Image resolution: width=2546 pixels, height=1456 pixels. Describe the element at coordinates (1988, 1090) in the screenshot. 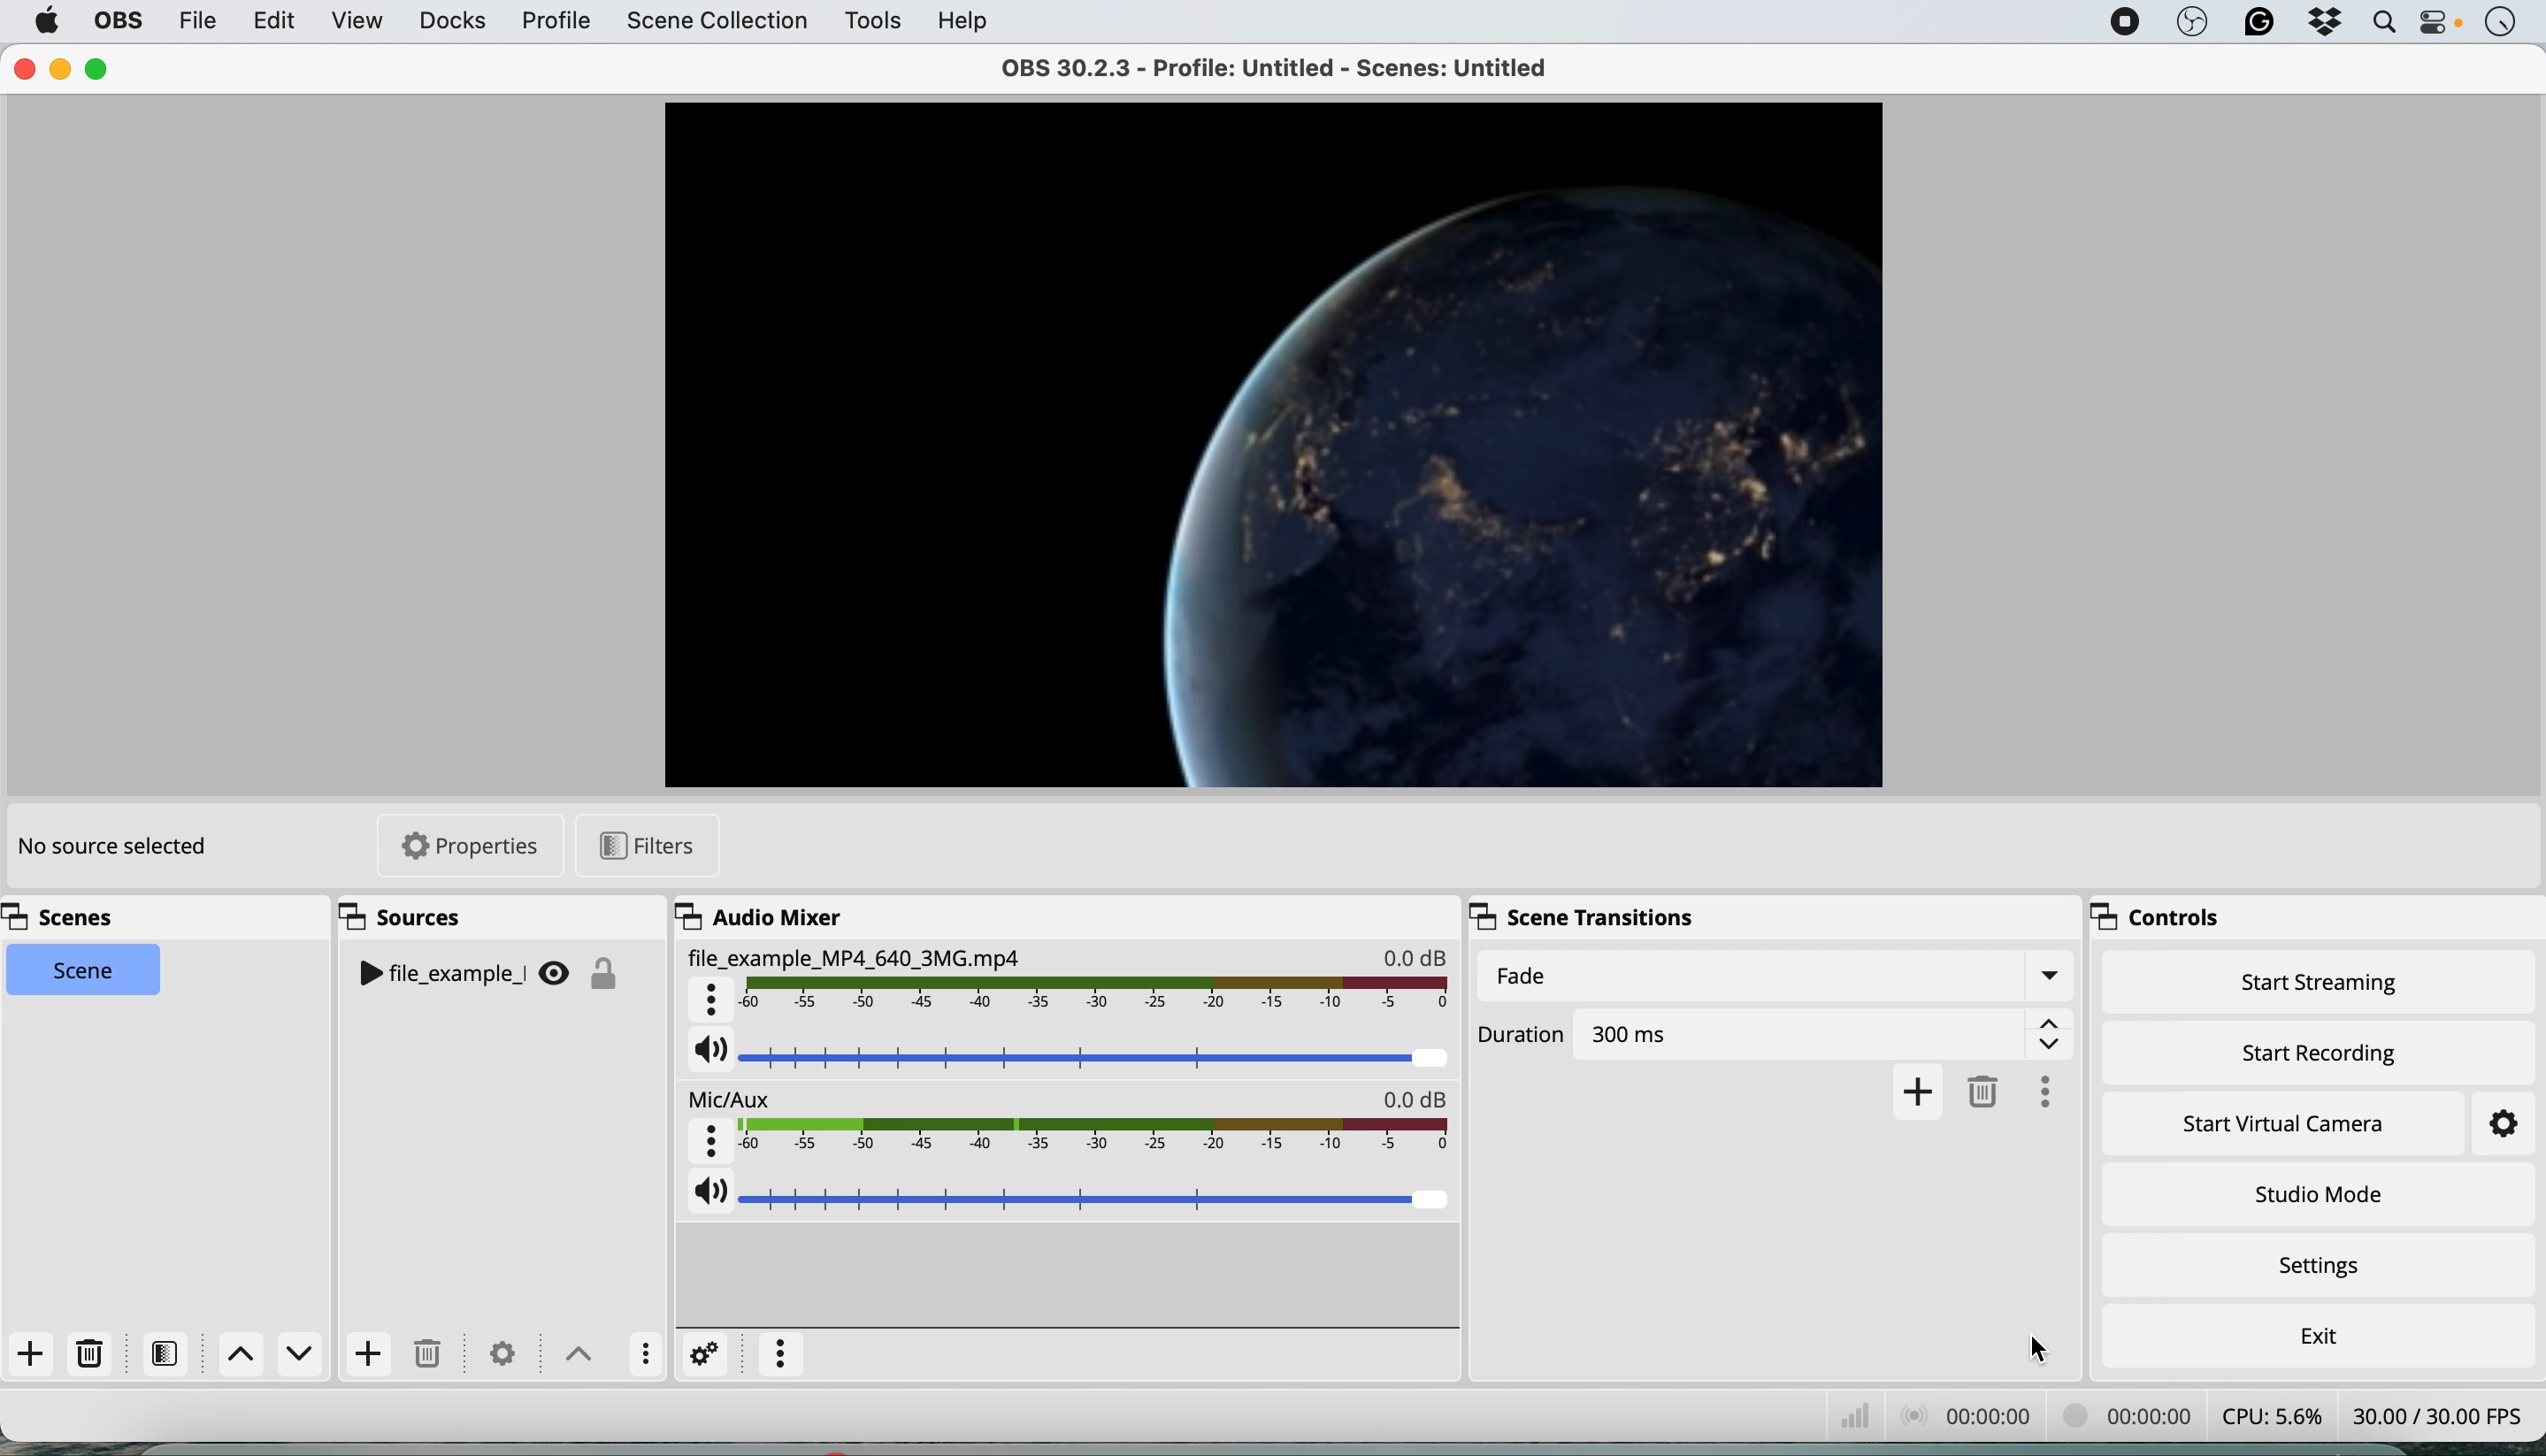

I see `delete transition` at that location.